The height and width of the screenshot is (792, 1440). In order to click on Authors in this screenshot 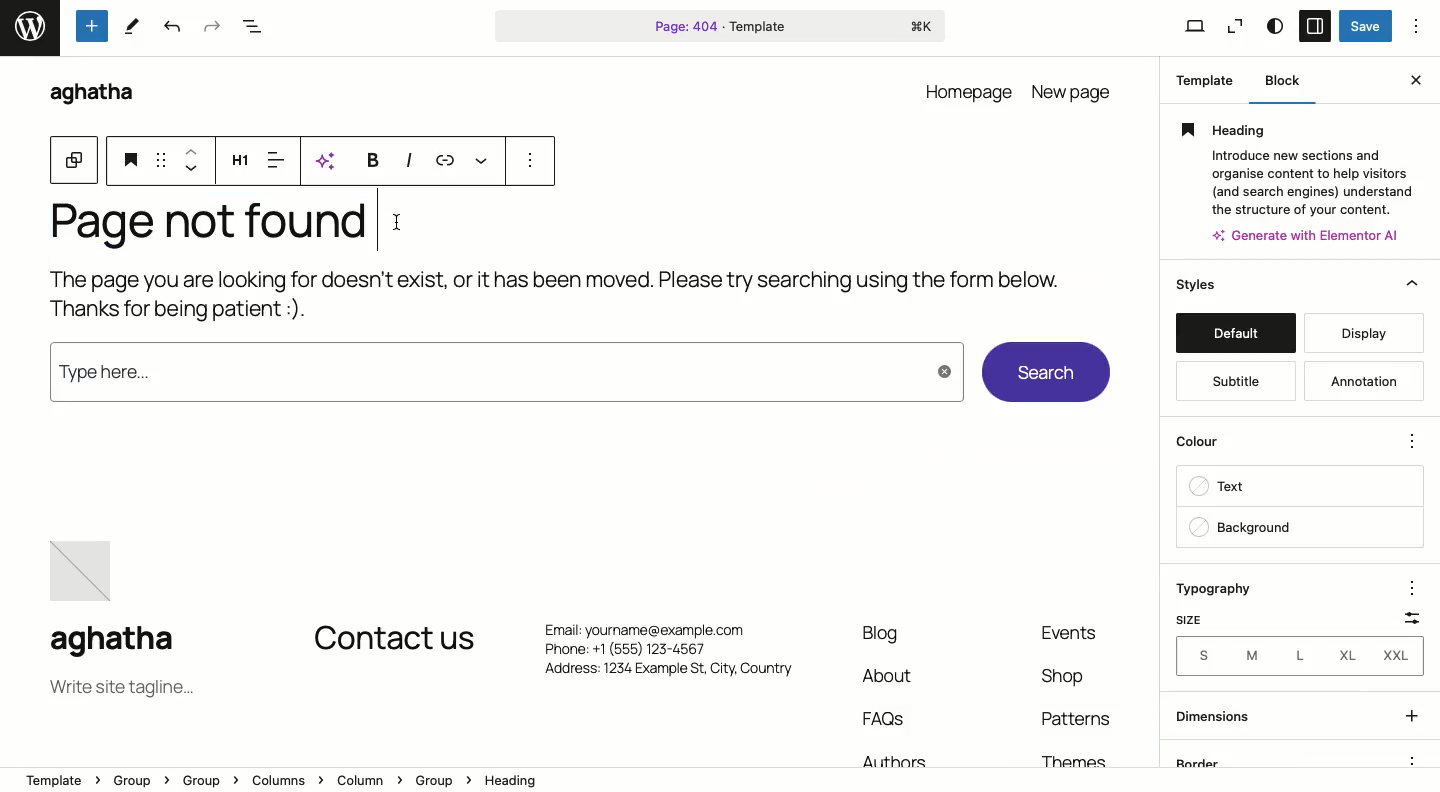, I will do `click(889, 758)`.